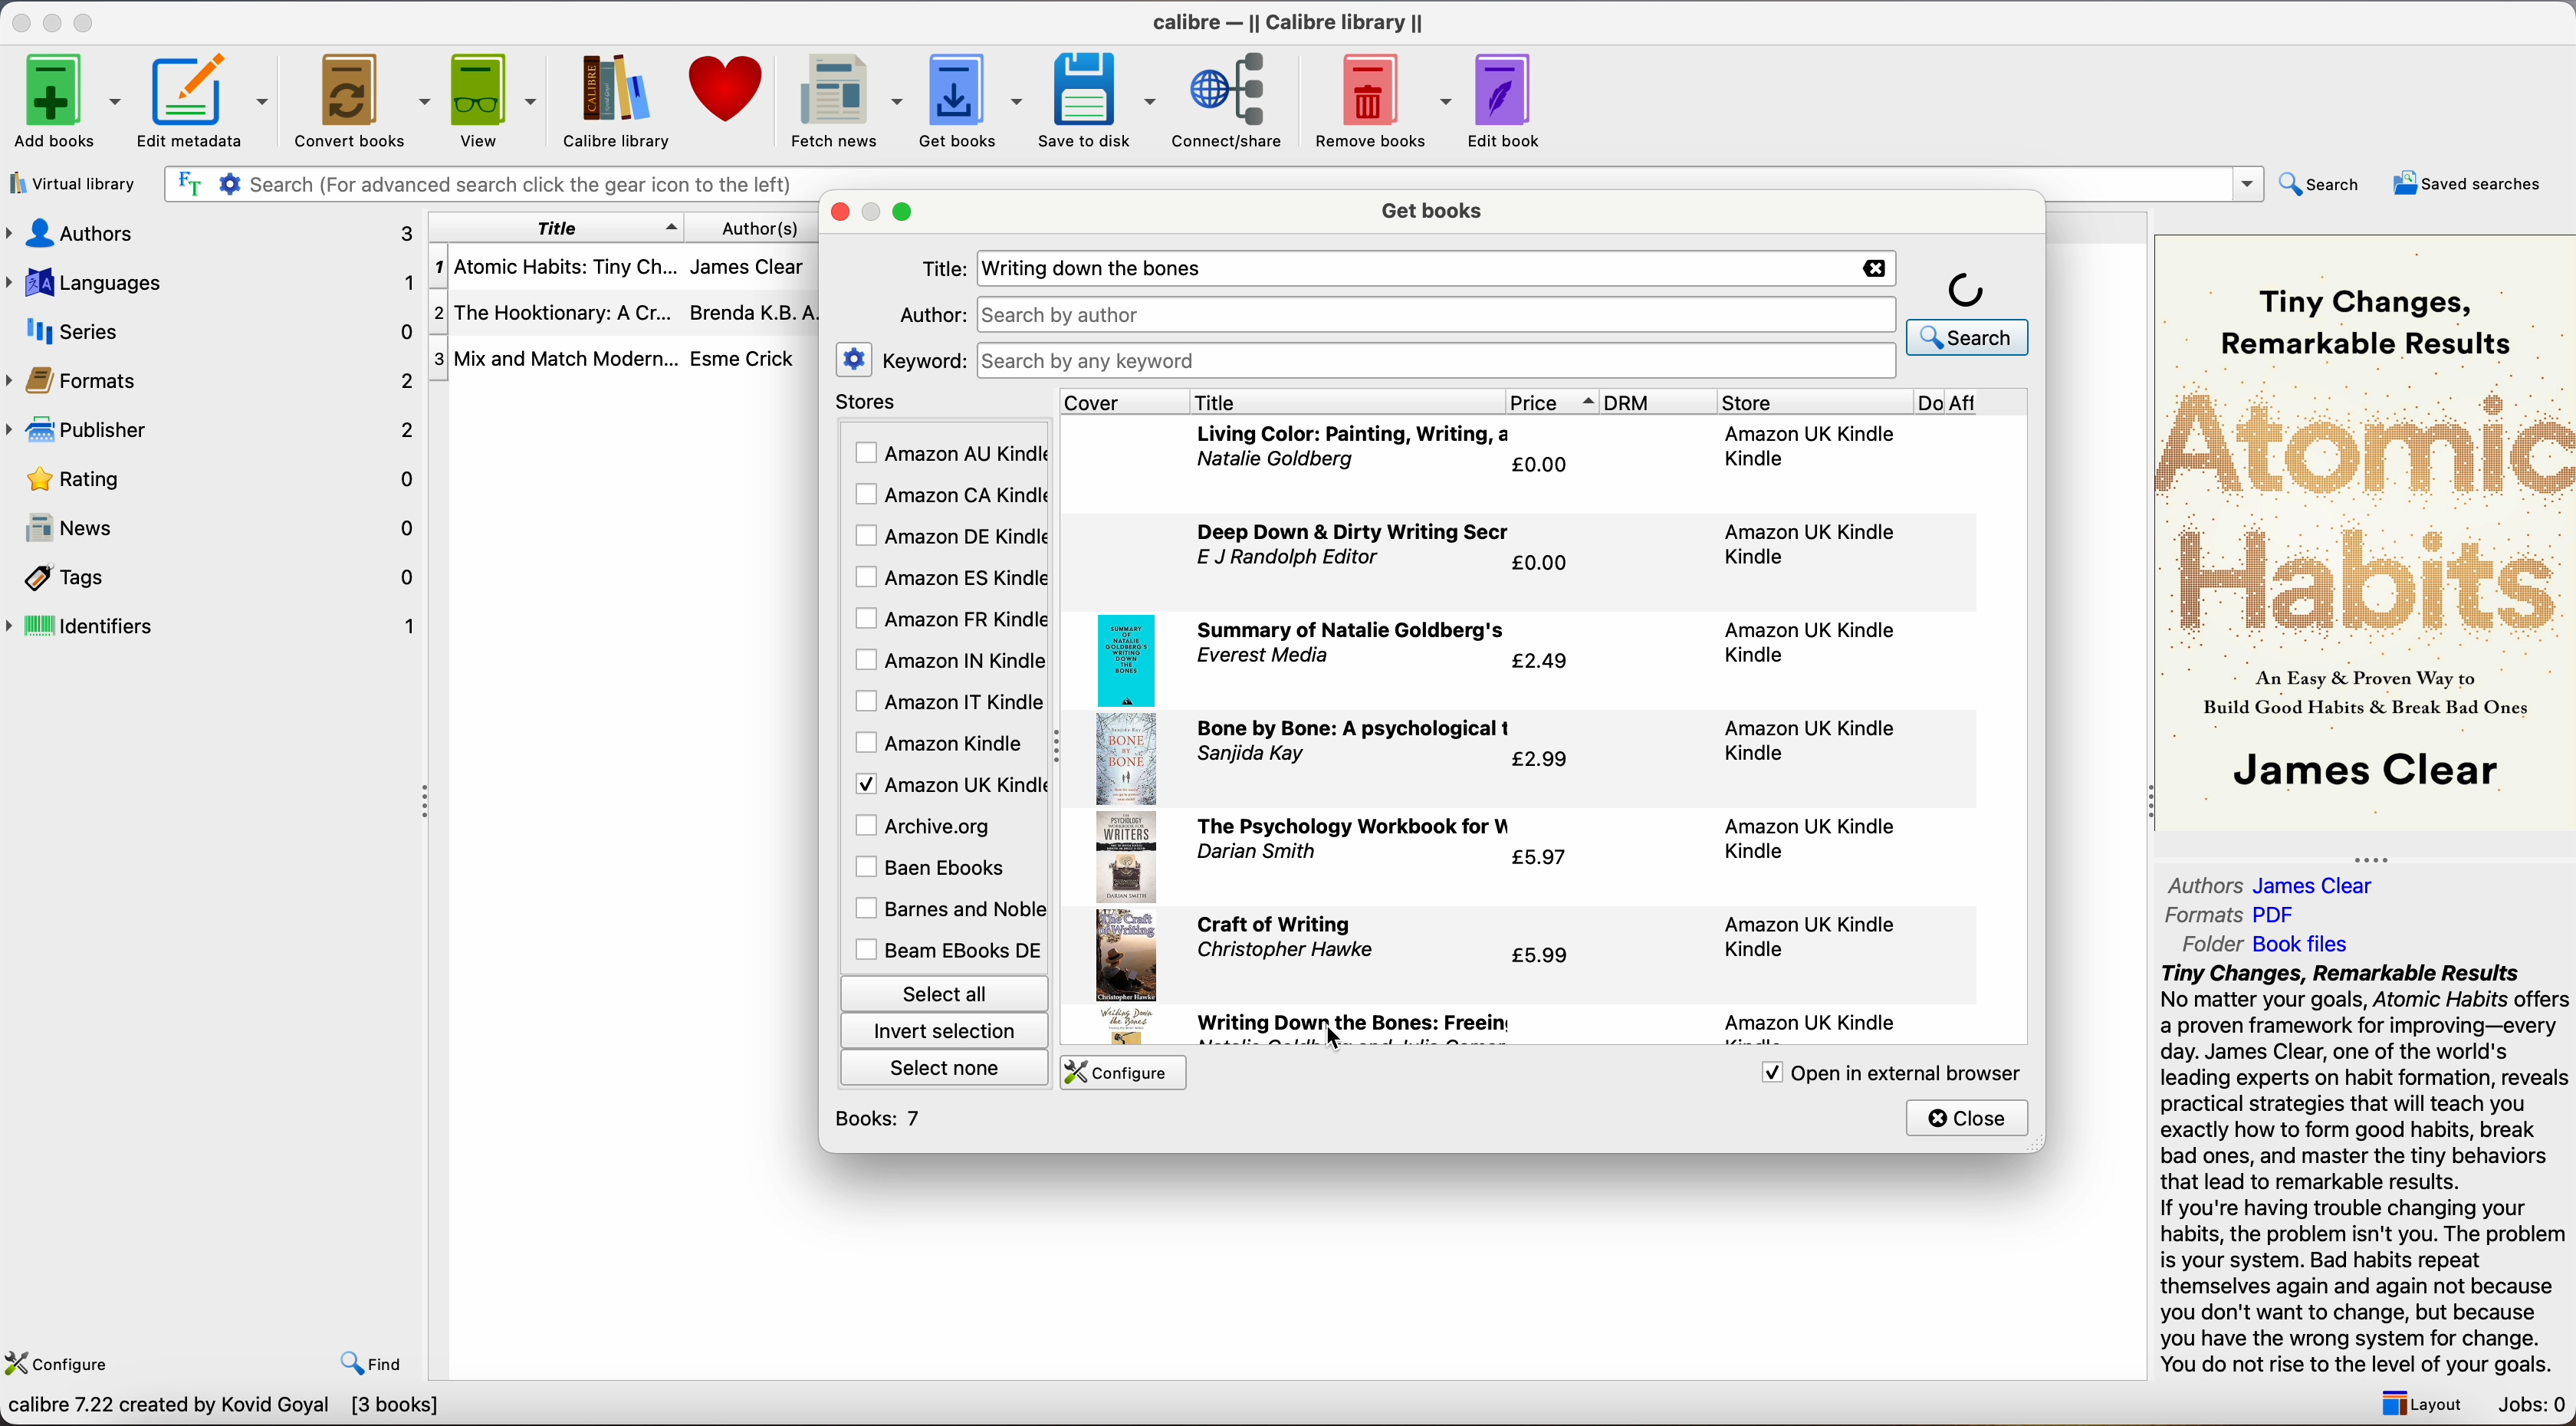 The width and height of the screenshot is (2576, 1426). Describe the element at coordinates (948, 578) in the screenshot. I see `Amazon ES Kindle` at that location.